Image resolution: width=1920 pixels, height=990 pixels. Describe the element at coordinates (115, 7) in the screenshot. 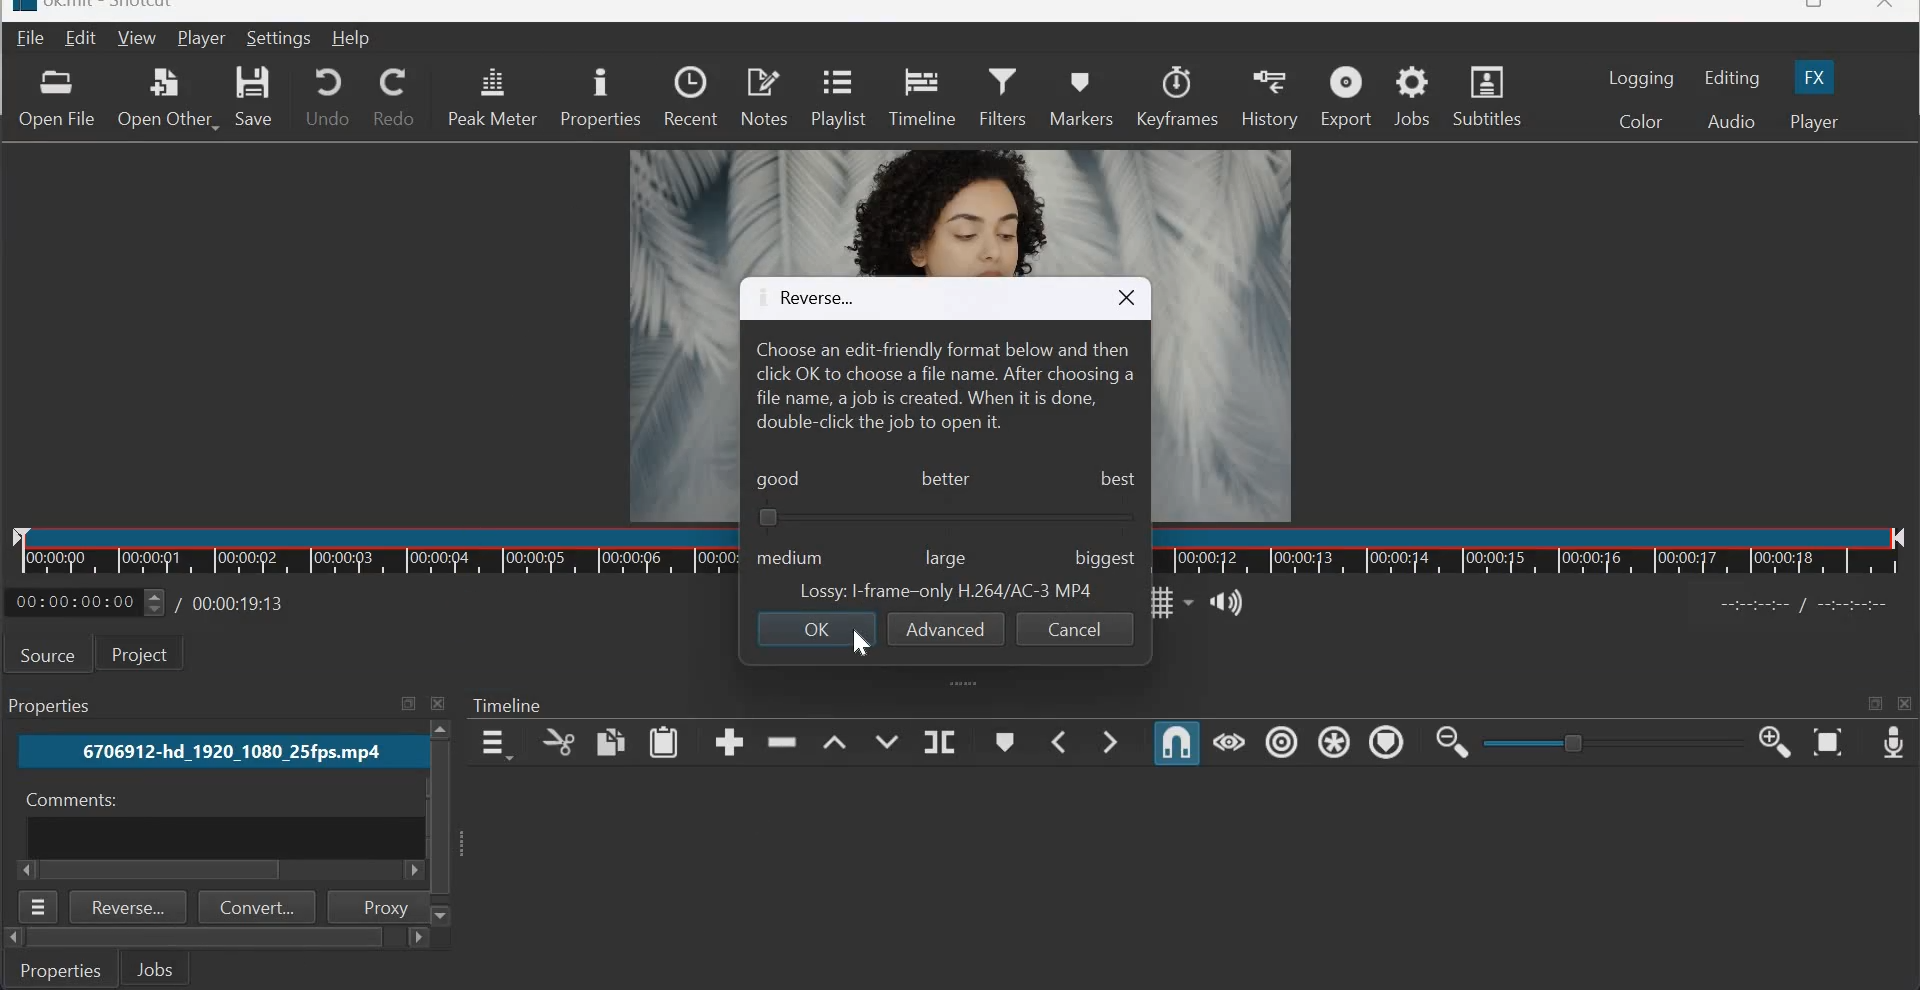

I see `title` at that location.